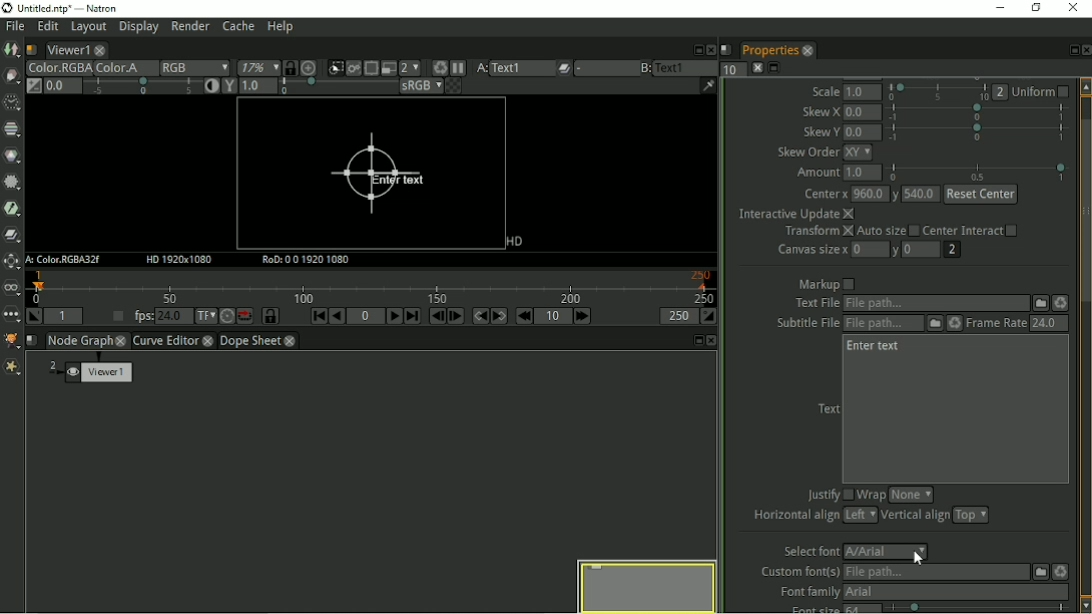  I want to click on Amount, so click(815, 175).